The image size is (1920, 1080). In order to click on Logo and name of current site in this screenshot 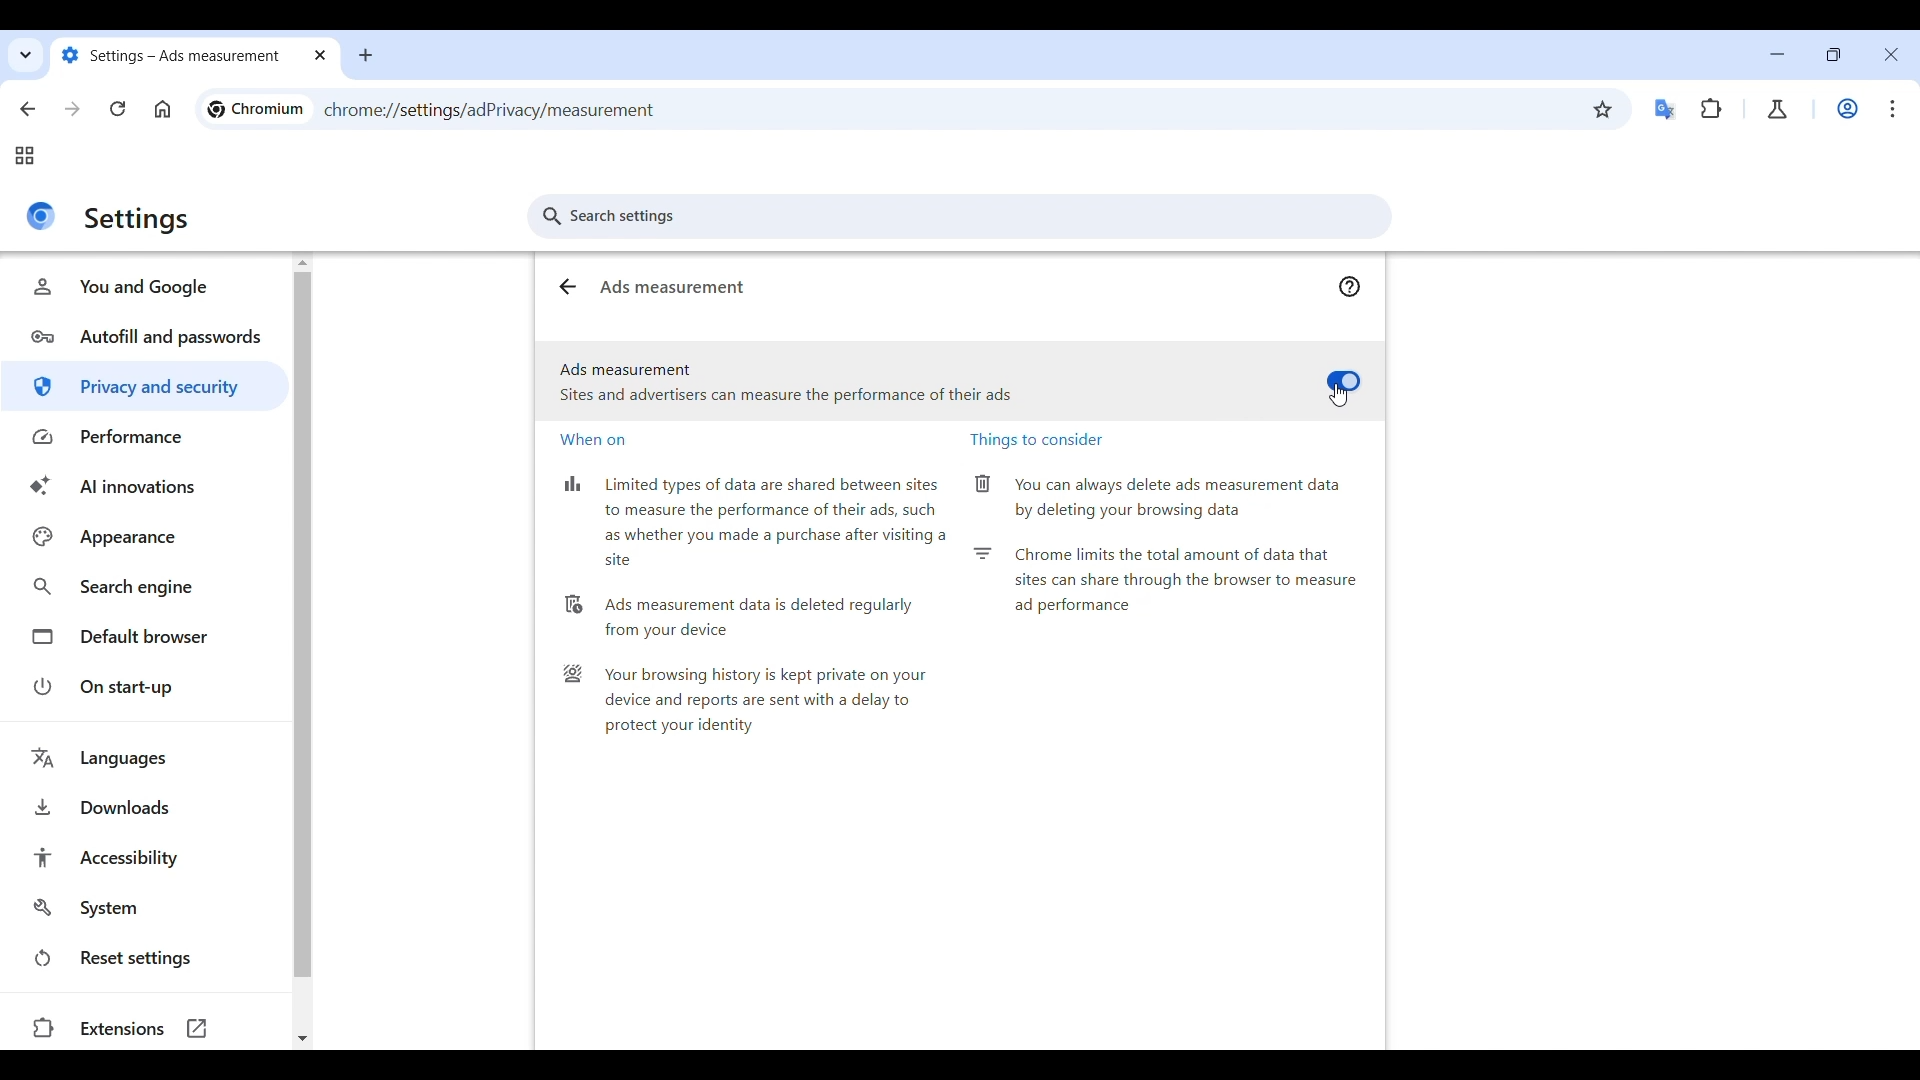, I will do `click(256, 109)`.